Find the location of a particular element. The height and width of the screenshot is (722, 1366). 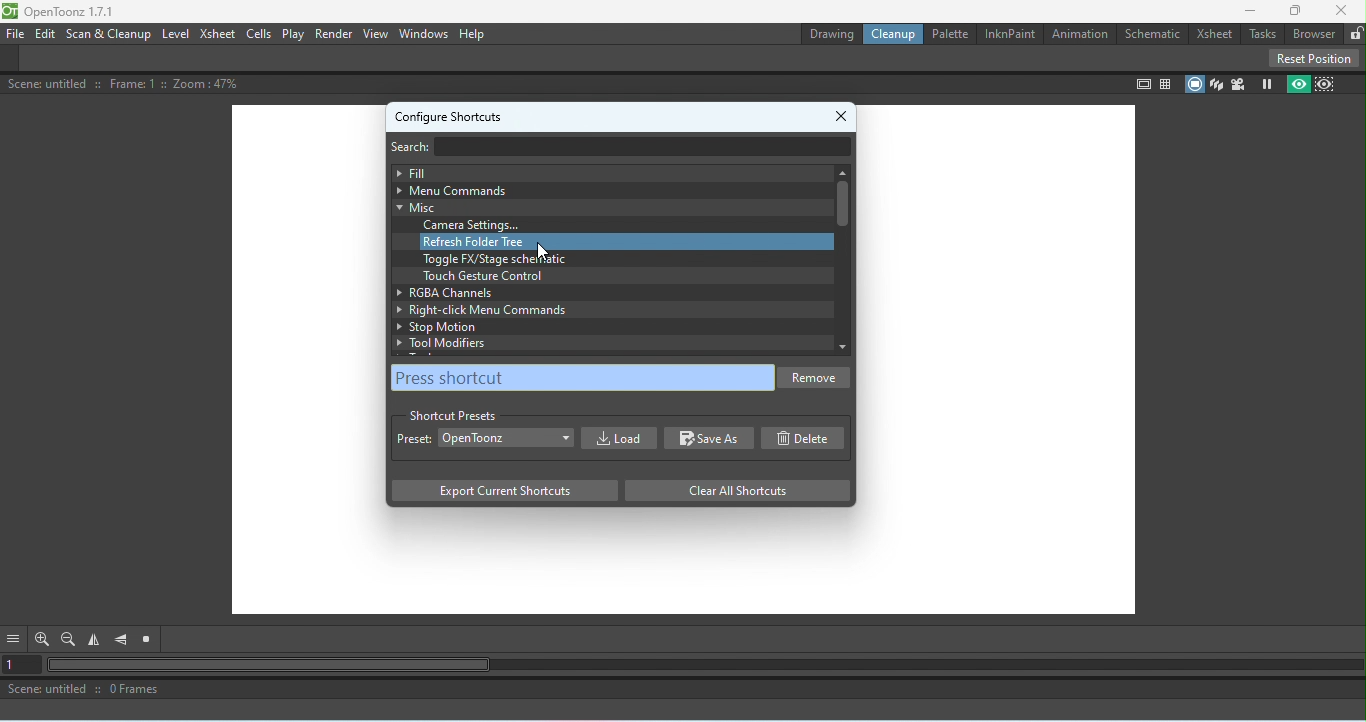

Remove is located at coordinates (817, 380).